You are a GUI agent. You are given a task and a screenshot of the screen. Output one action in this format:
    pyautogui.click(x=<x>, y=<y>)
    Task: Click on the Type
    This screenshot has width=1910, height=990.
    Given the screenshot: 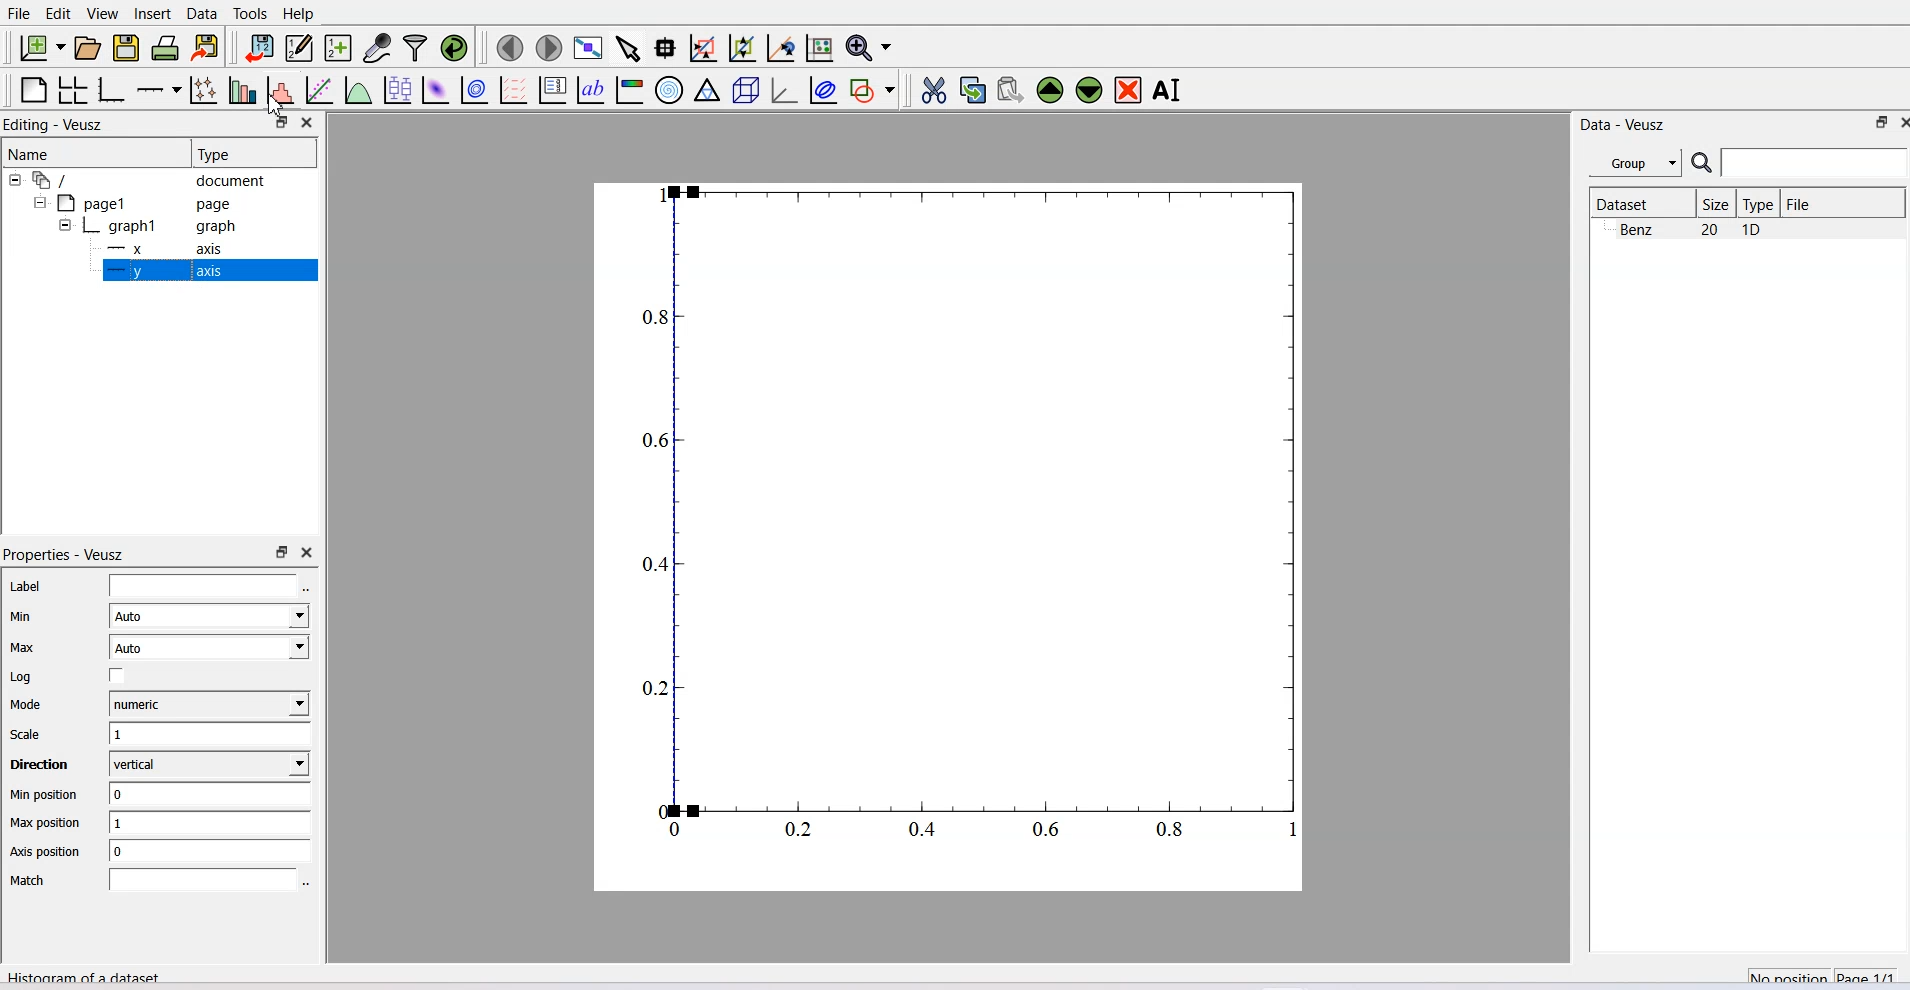 What is the action you would take?
    pyautogui.click(x=253, y=153)
    